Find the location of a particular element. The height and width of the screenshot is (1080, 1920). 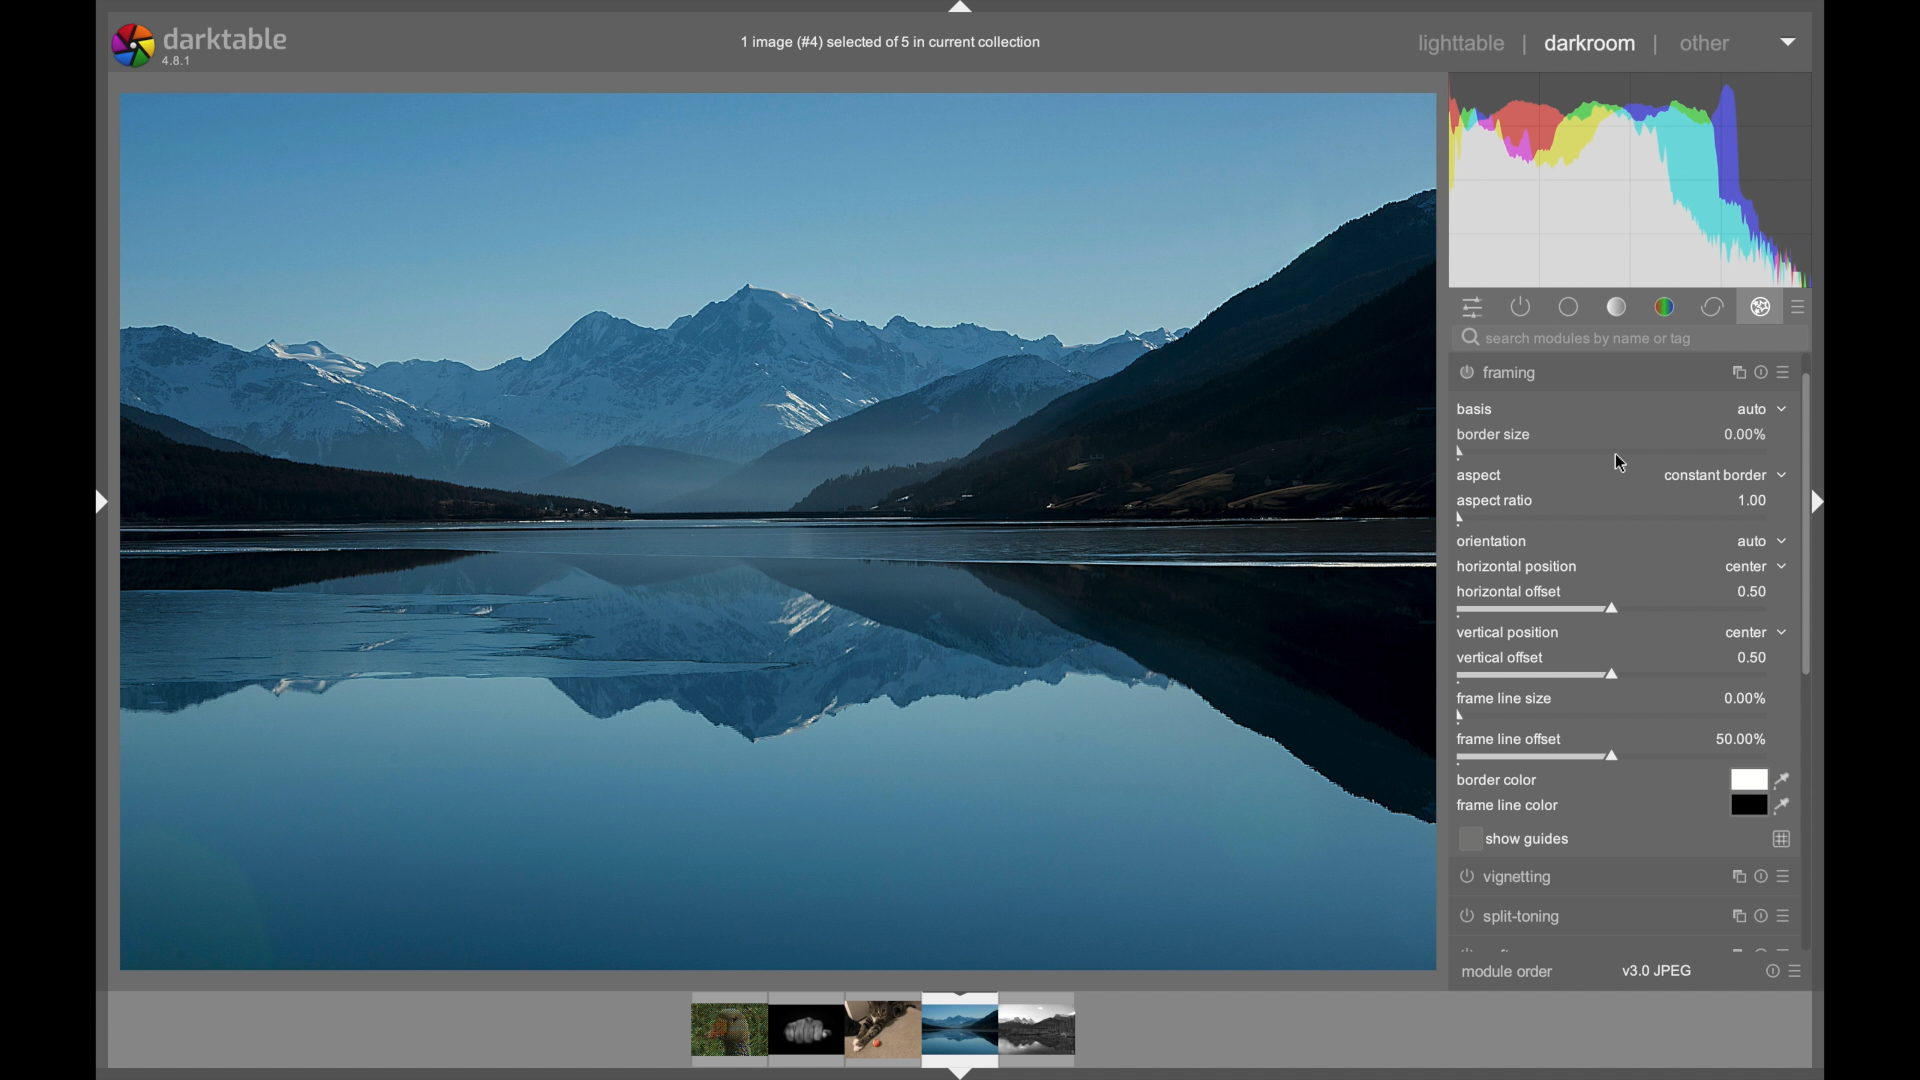

center dropdown is located at coordinates (1758, 633).